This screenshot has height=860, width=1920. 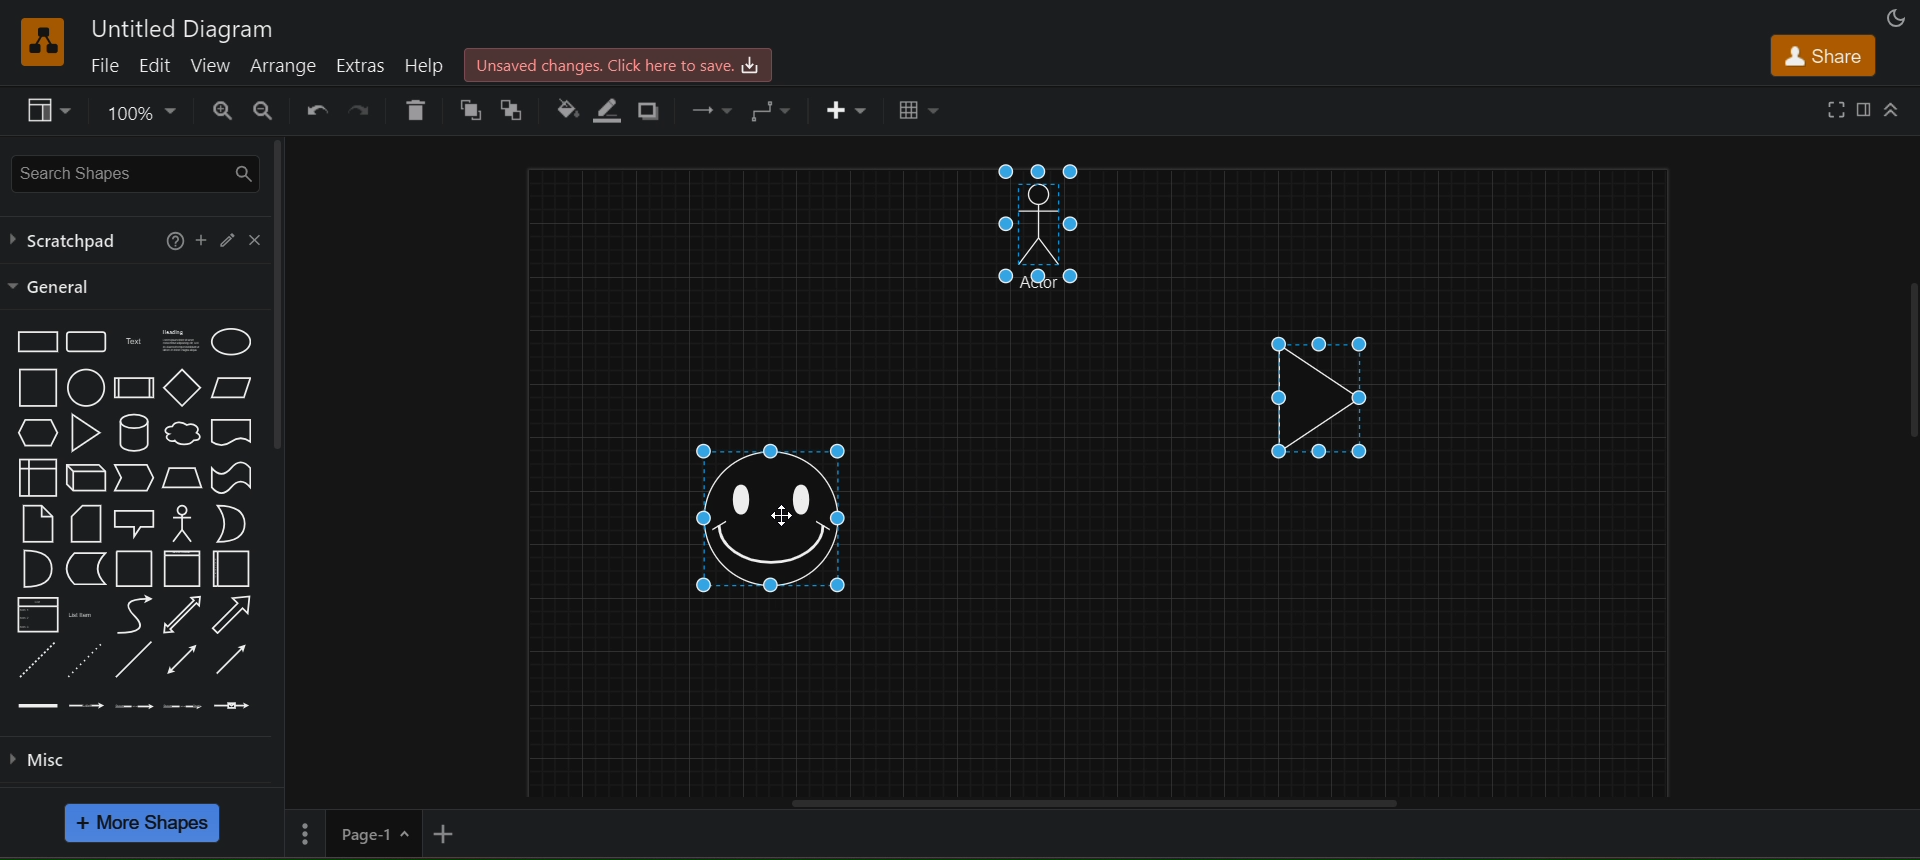 What do you see at coordinates (231, 569) in the screenshot?
I see `horizontal container` at bounding box center [231, 569].